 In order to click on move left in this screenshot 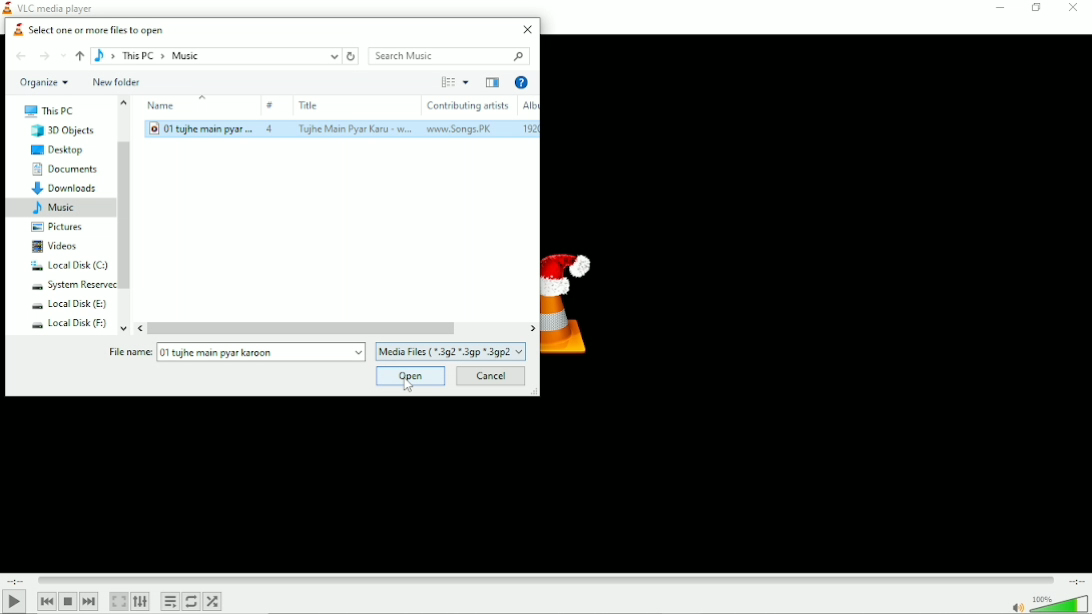, I will do `click(141, 326)`.